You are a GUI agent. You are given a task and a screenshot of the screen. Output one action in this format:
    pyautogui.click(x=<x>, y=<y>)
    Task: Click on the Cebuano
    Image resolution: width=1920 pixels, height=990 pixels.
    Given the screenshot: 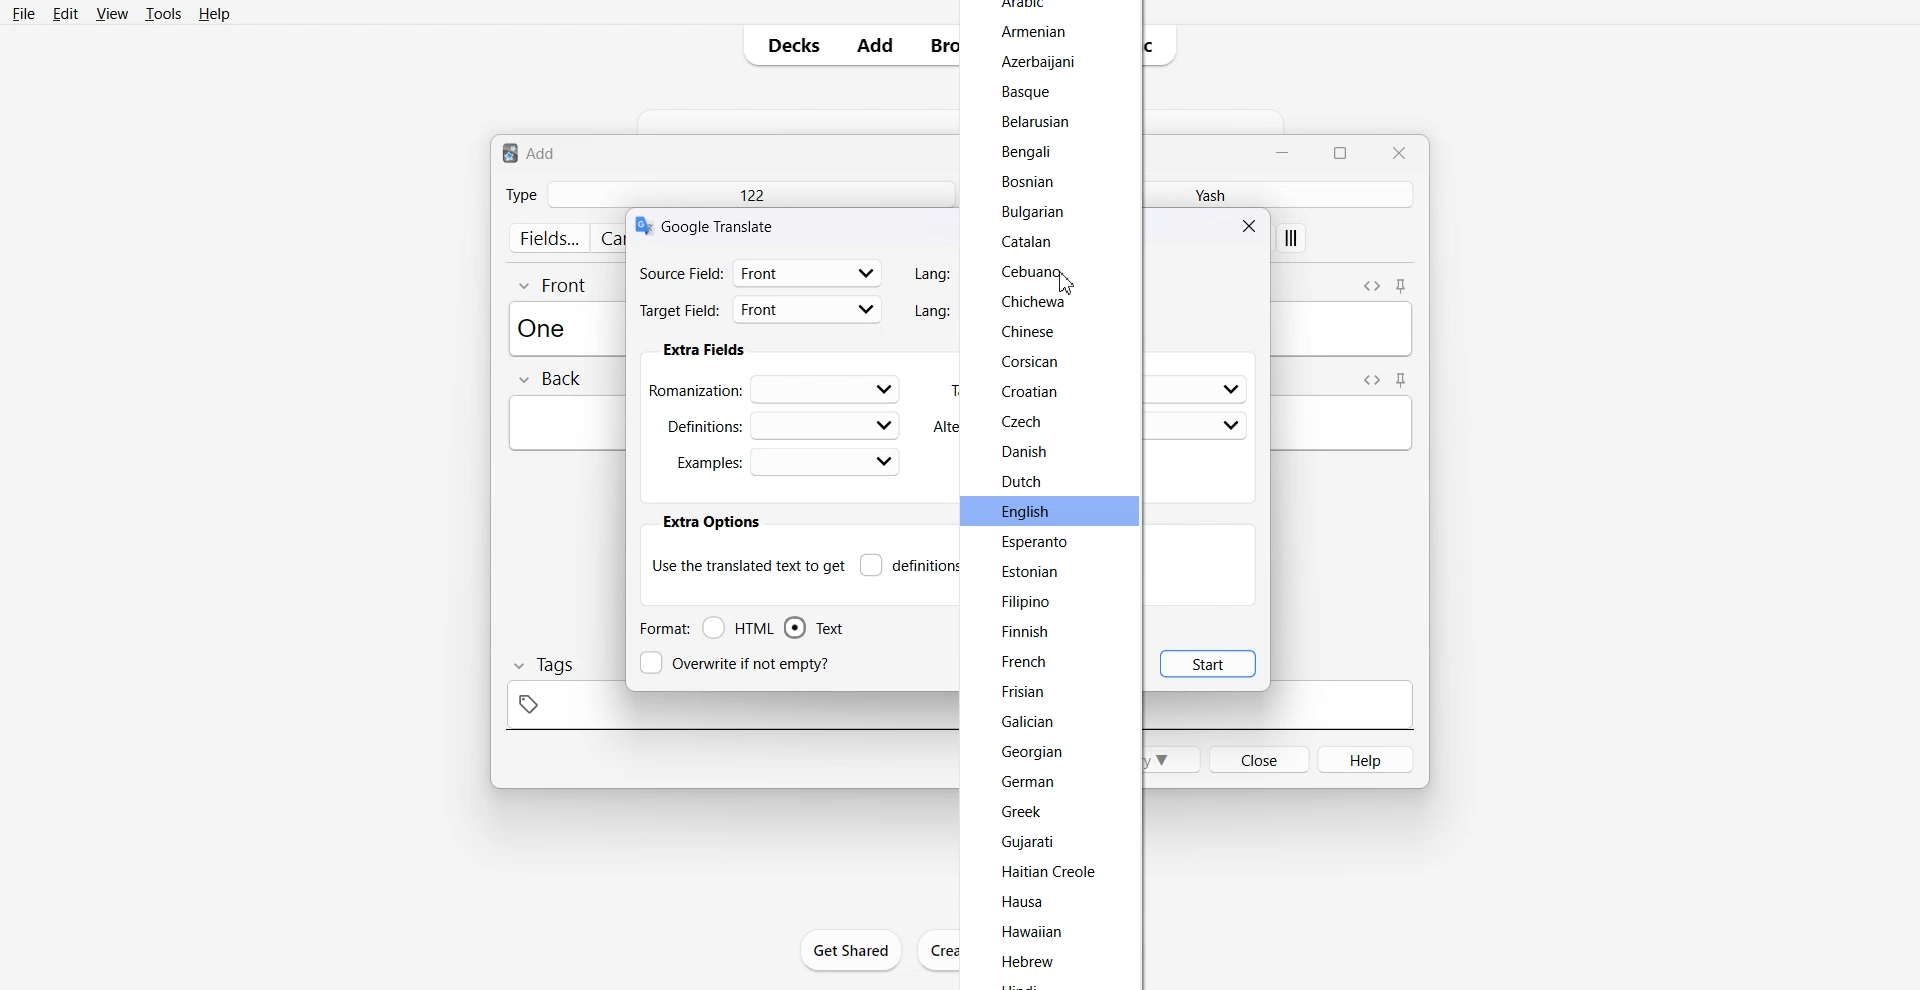 What is the action you would take?
    pyautogui.click(x=1029, y=270)
    